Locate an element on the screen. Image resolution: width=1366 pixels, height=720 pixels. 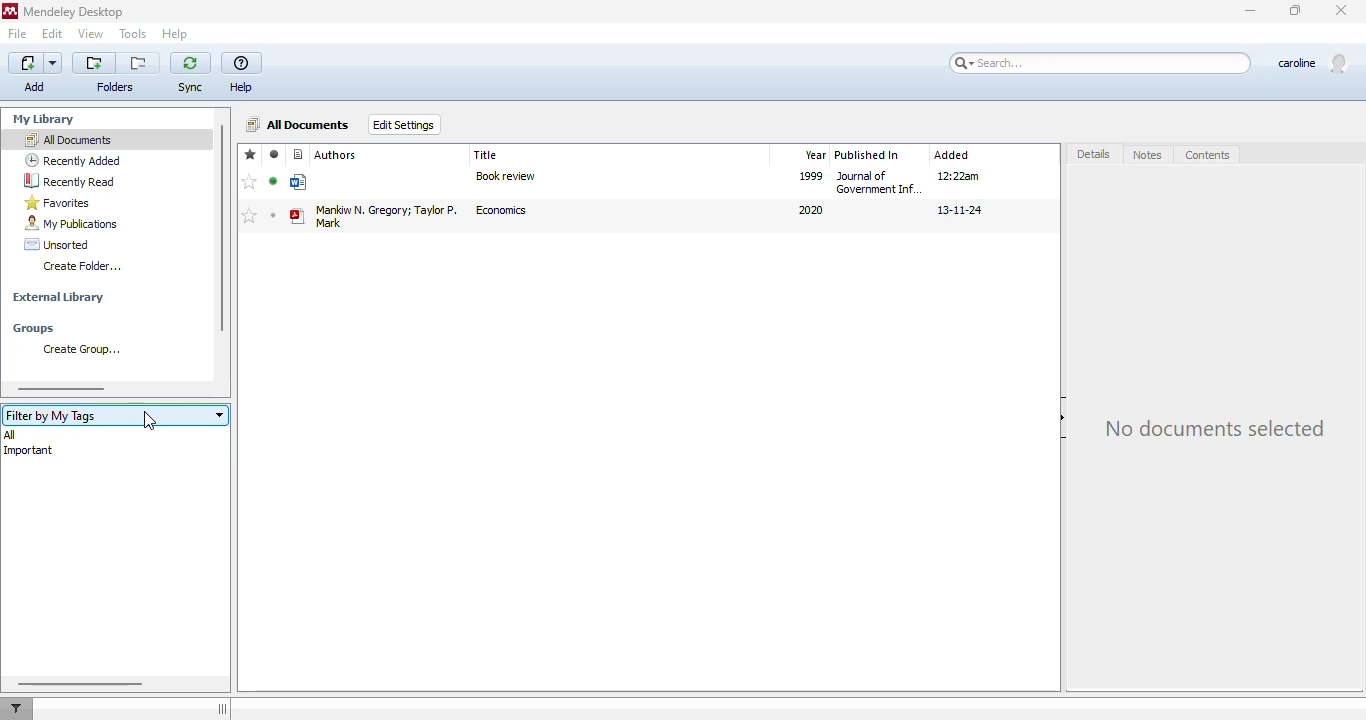
vertical scroll bar is located at coordinates (221, 228).